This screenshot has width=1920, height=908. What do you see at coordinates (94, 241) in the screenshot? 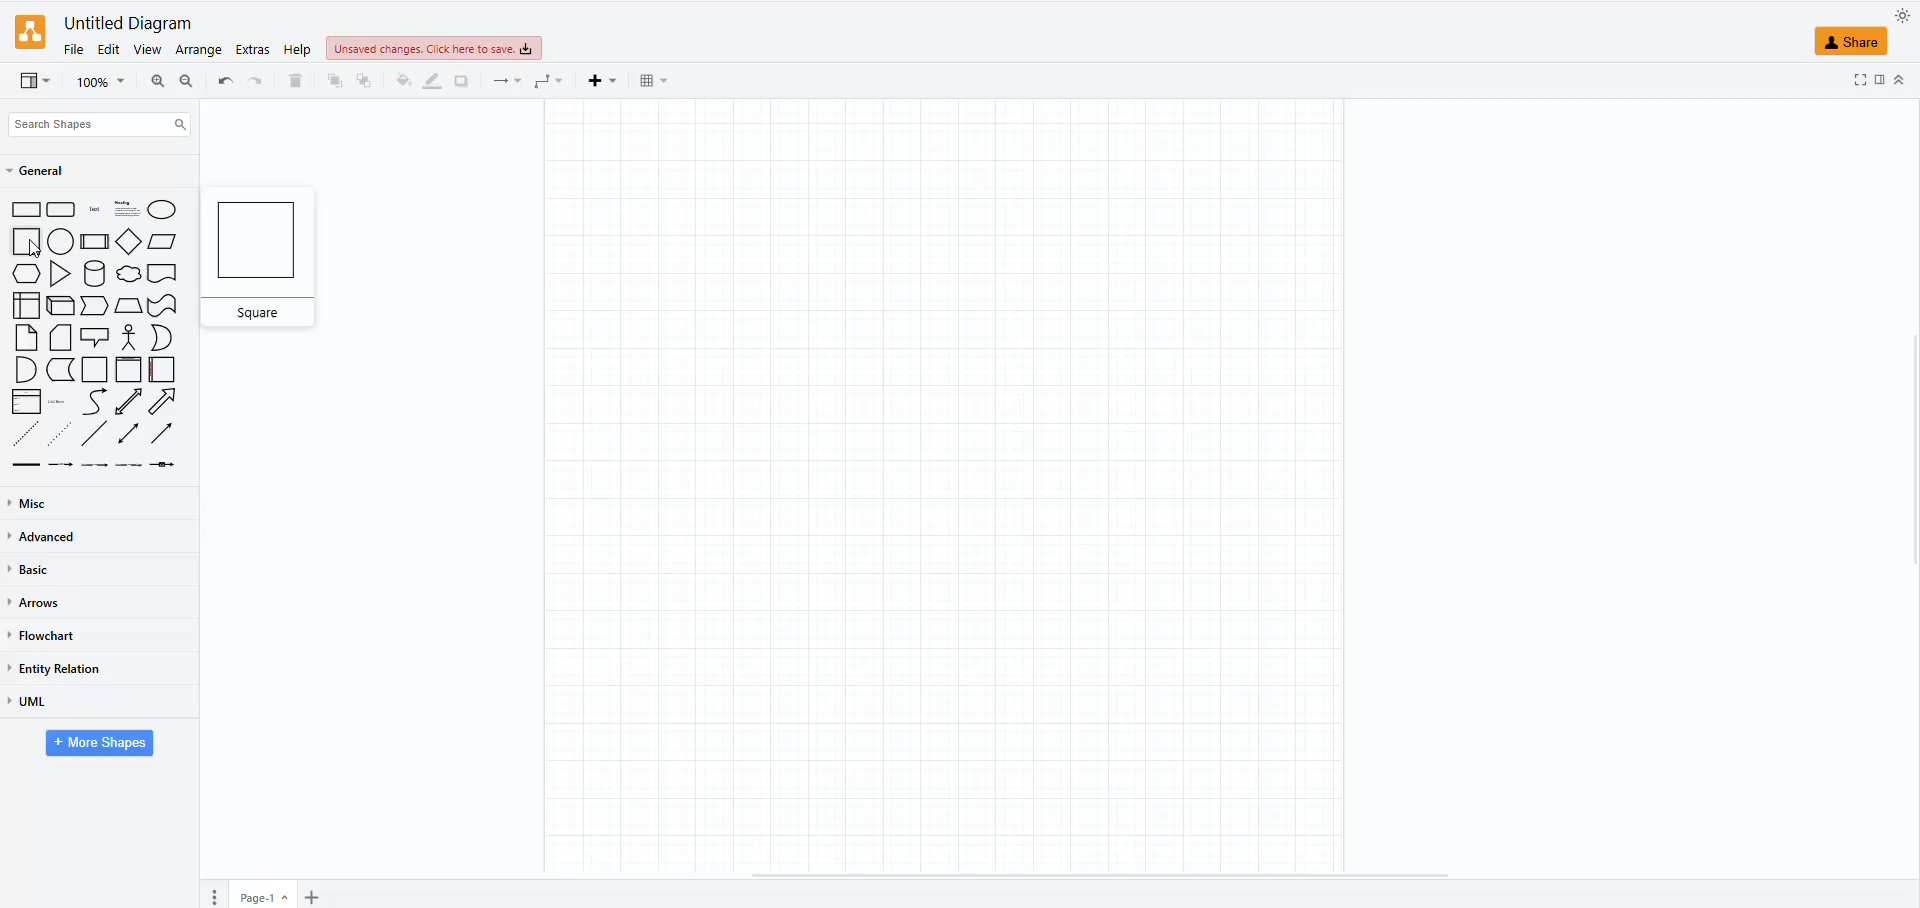
I see `process` at bounding box center [94, 241].